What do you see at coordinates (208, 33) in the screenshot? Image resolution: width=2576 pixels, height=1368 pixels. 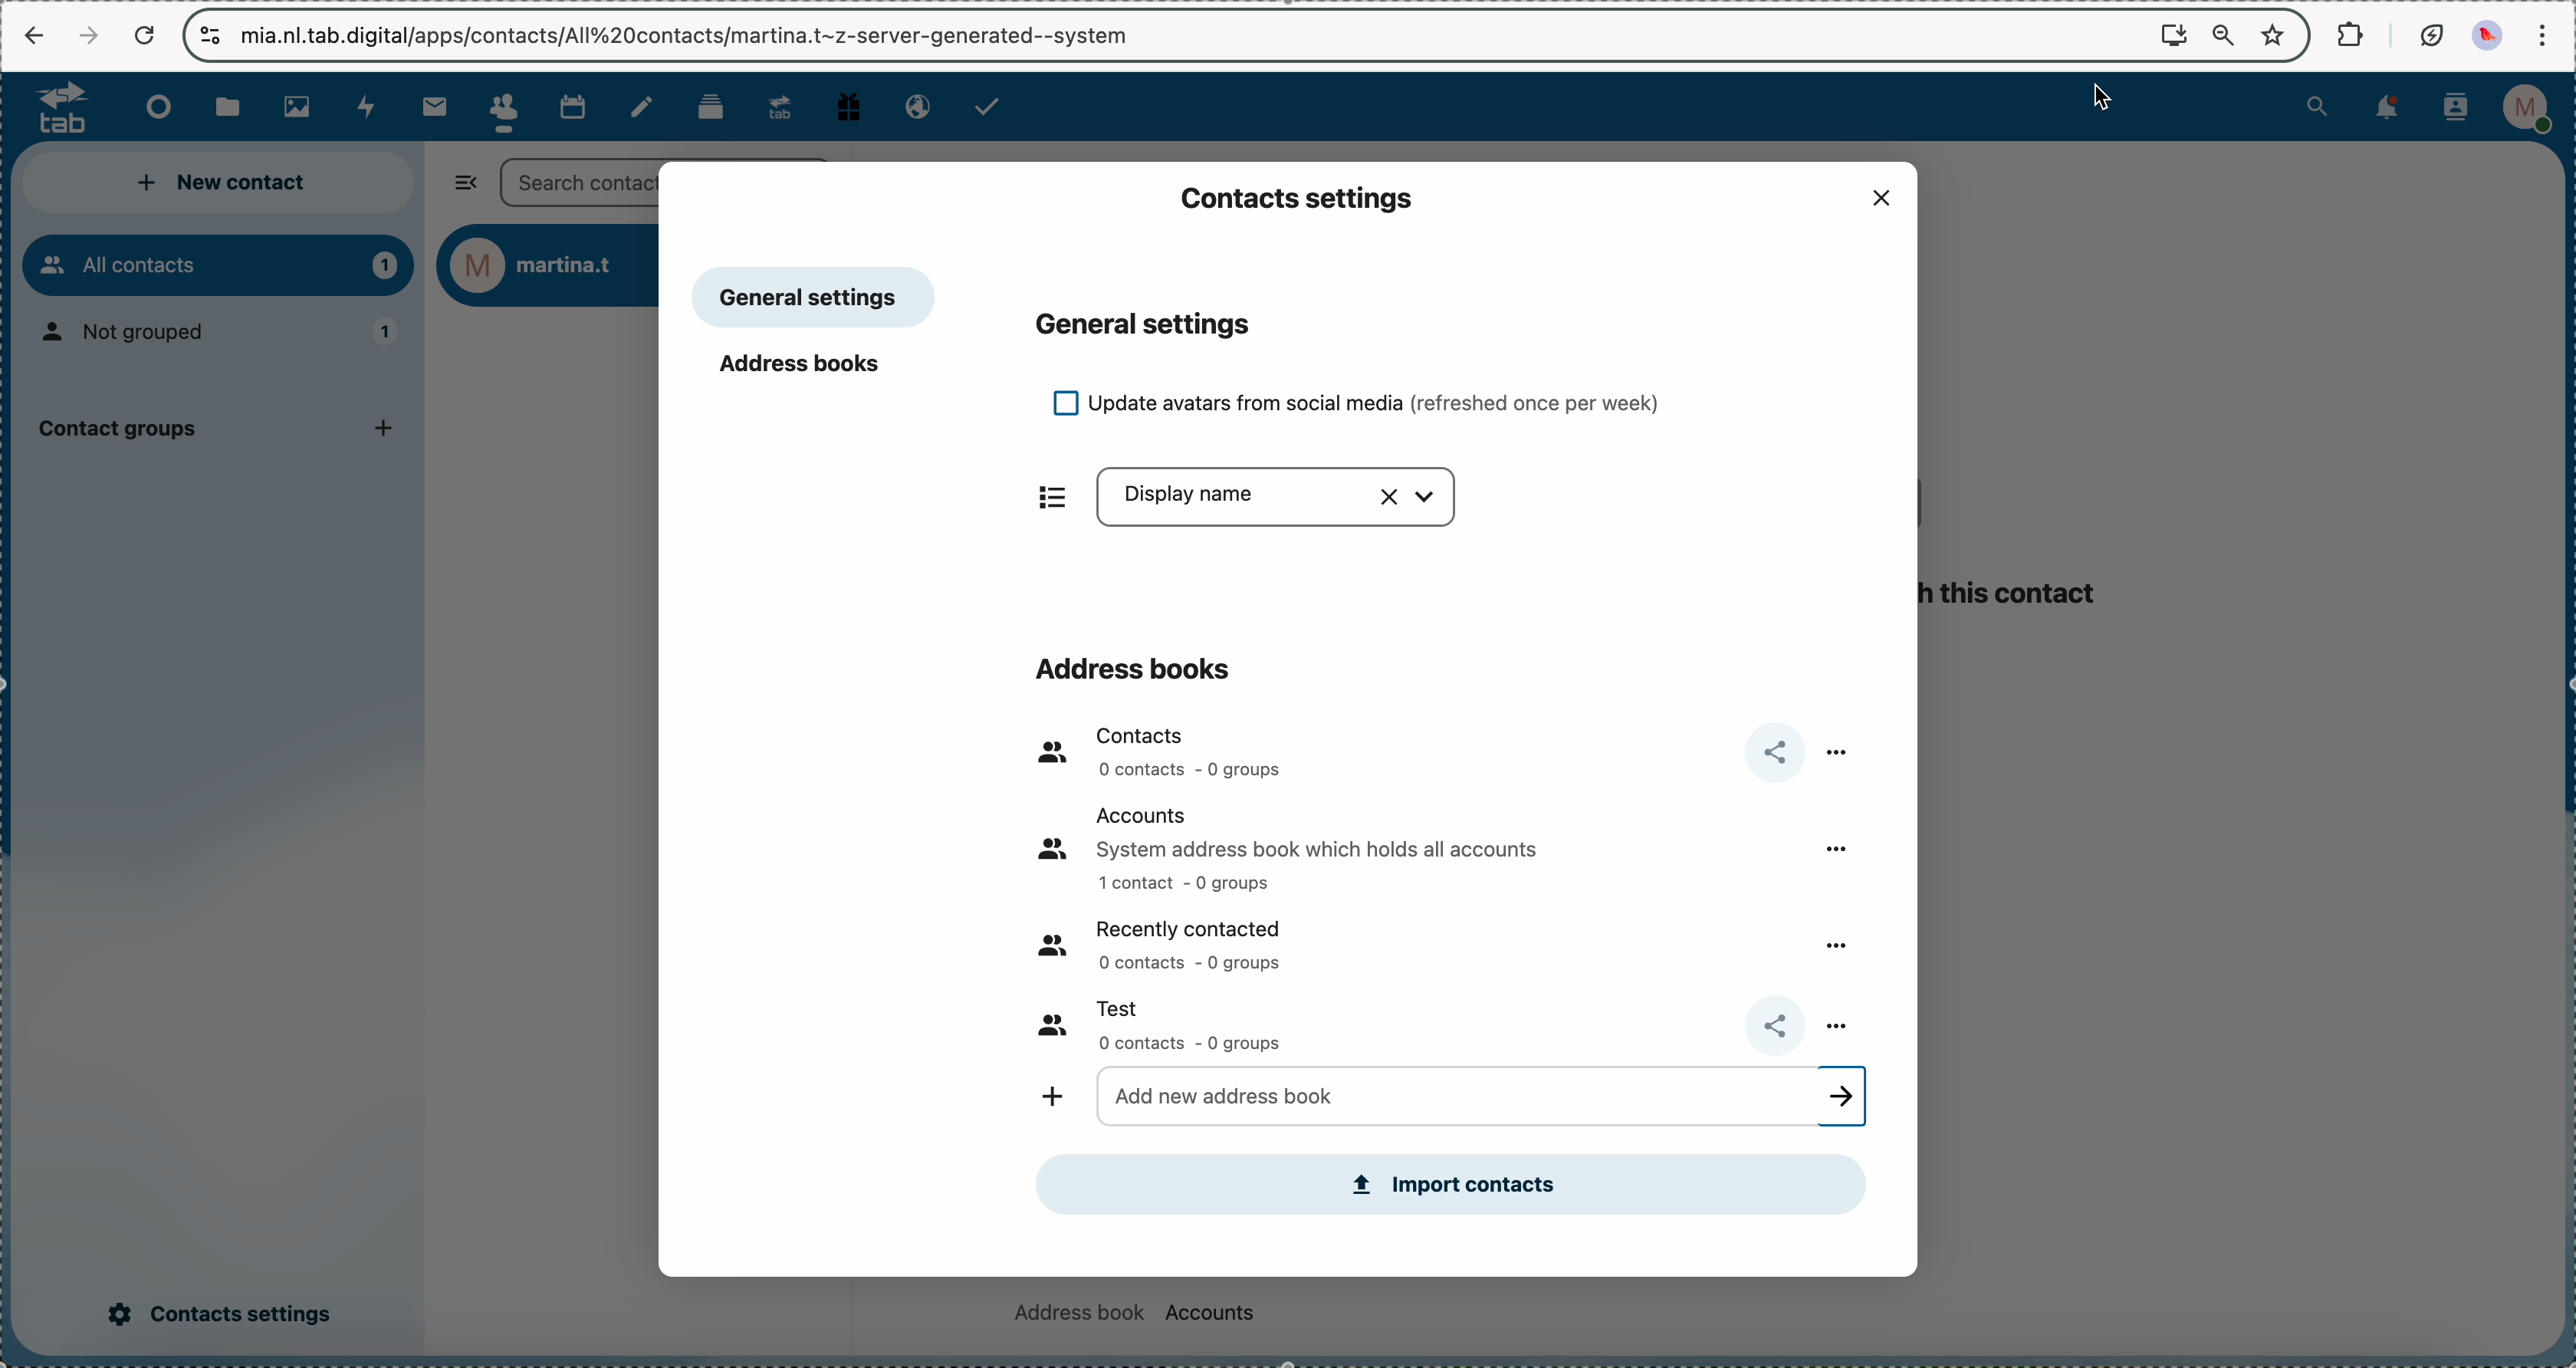 I see `controls` at bounding box center [208, 33].